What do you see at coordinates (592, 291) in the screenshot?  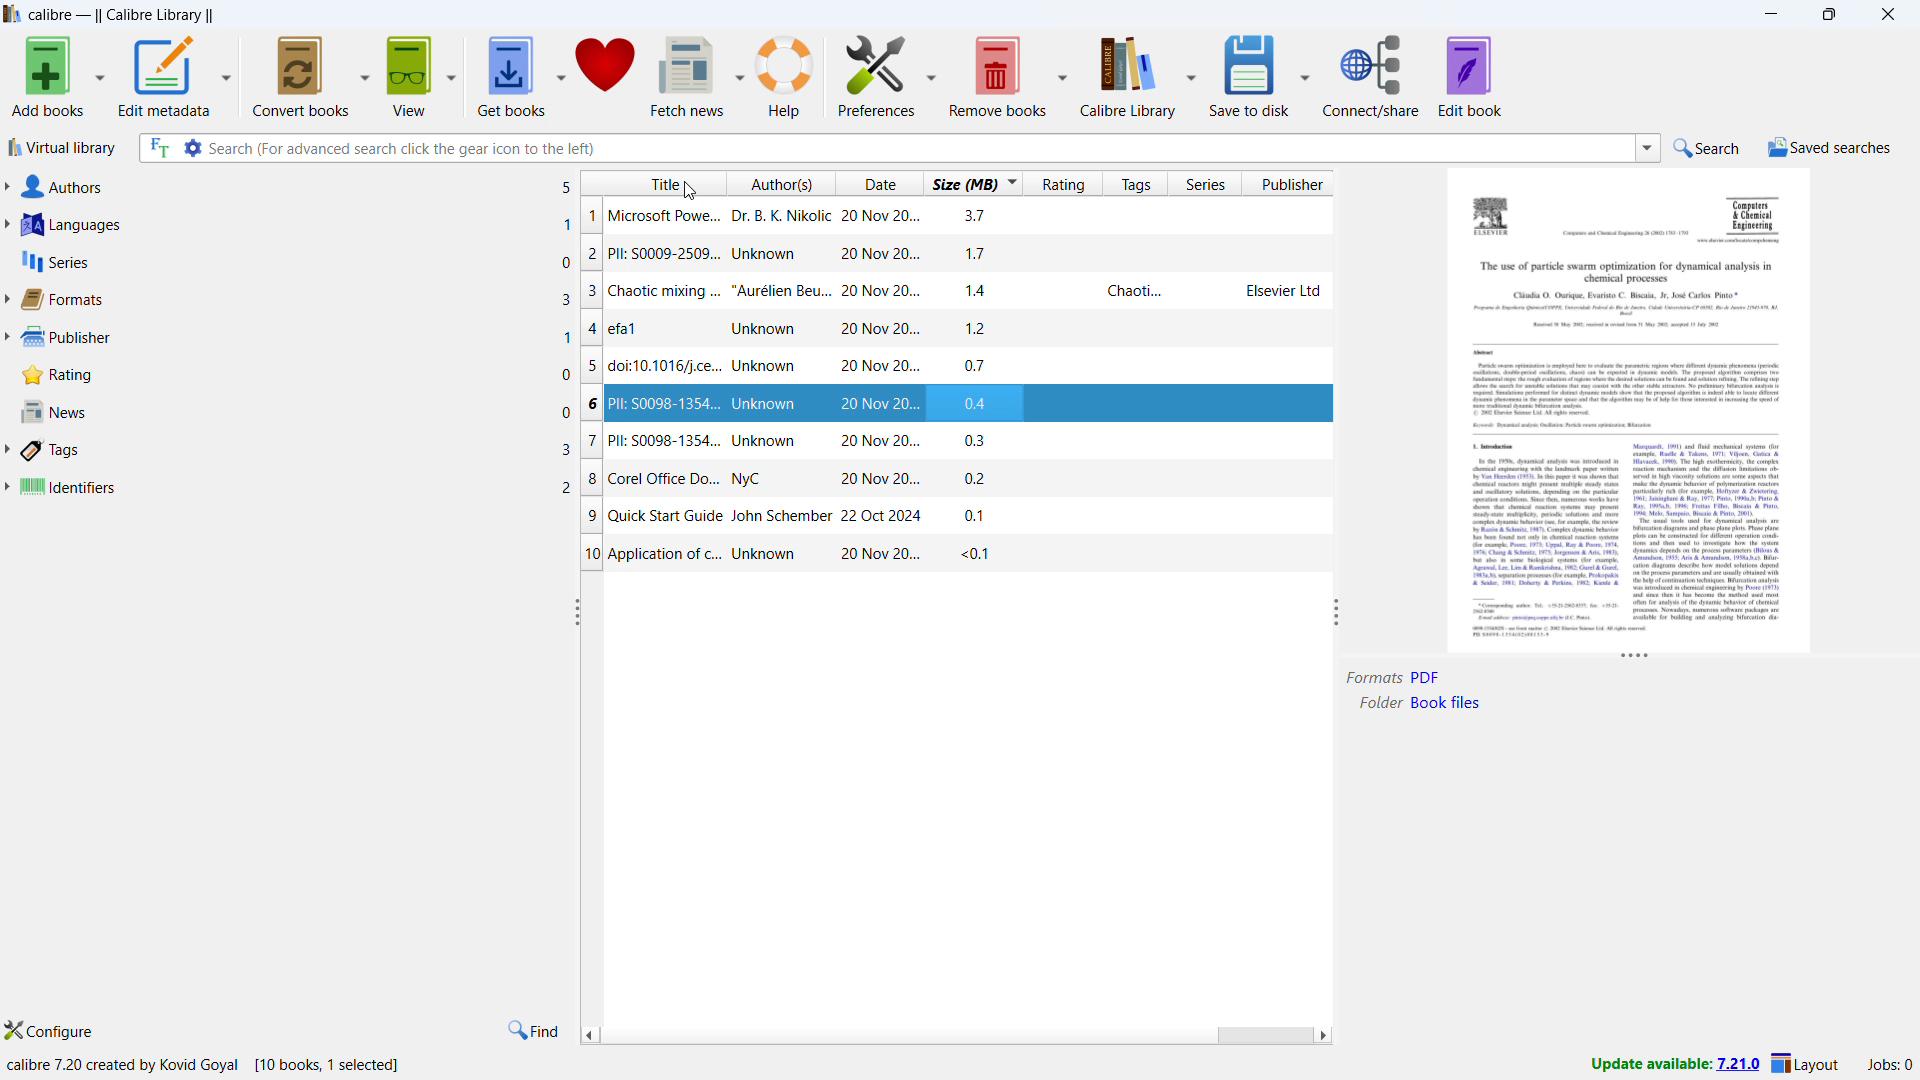 I see `3` at bounding box center [592, 291].